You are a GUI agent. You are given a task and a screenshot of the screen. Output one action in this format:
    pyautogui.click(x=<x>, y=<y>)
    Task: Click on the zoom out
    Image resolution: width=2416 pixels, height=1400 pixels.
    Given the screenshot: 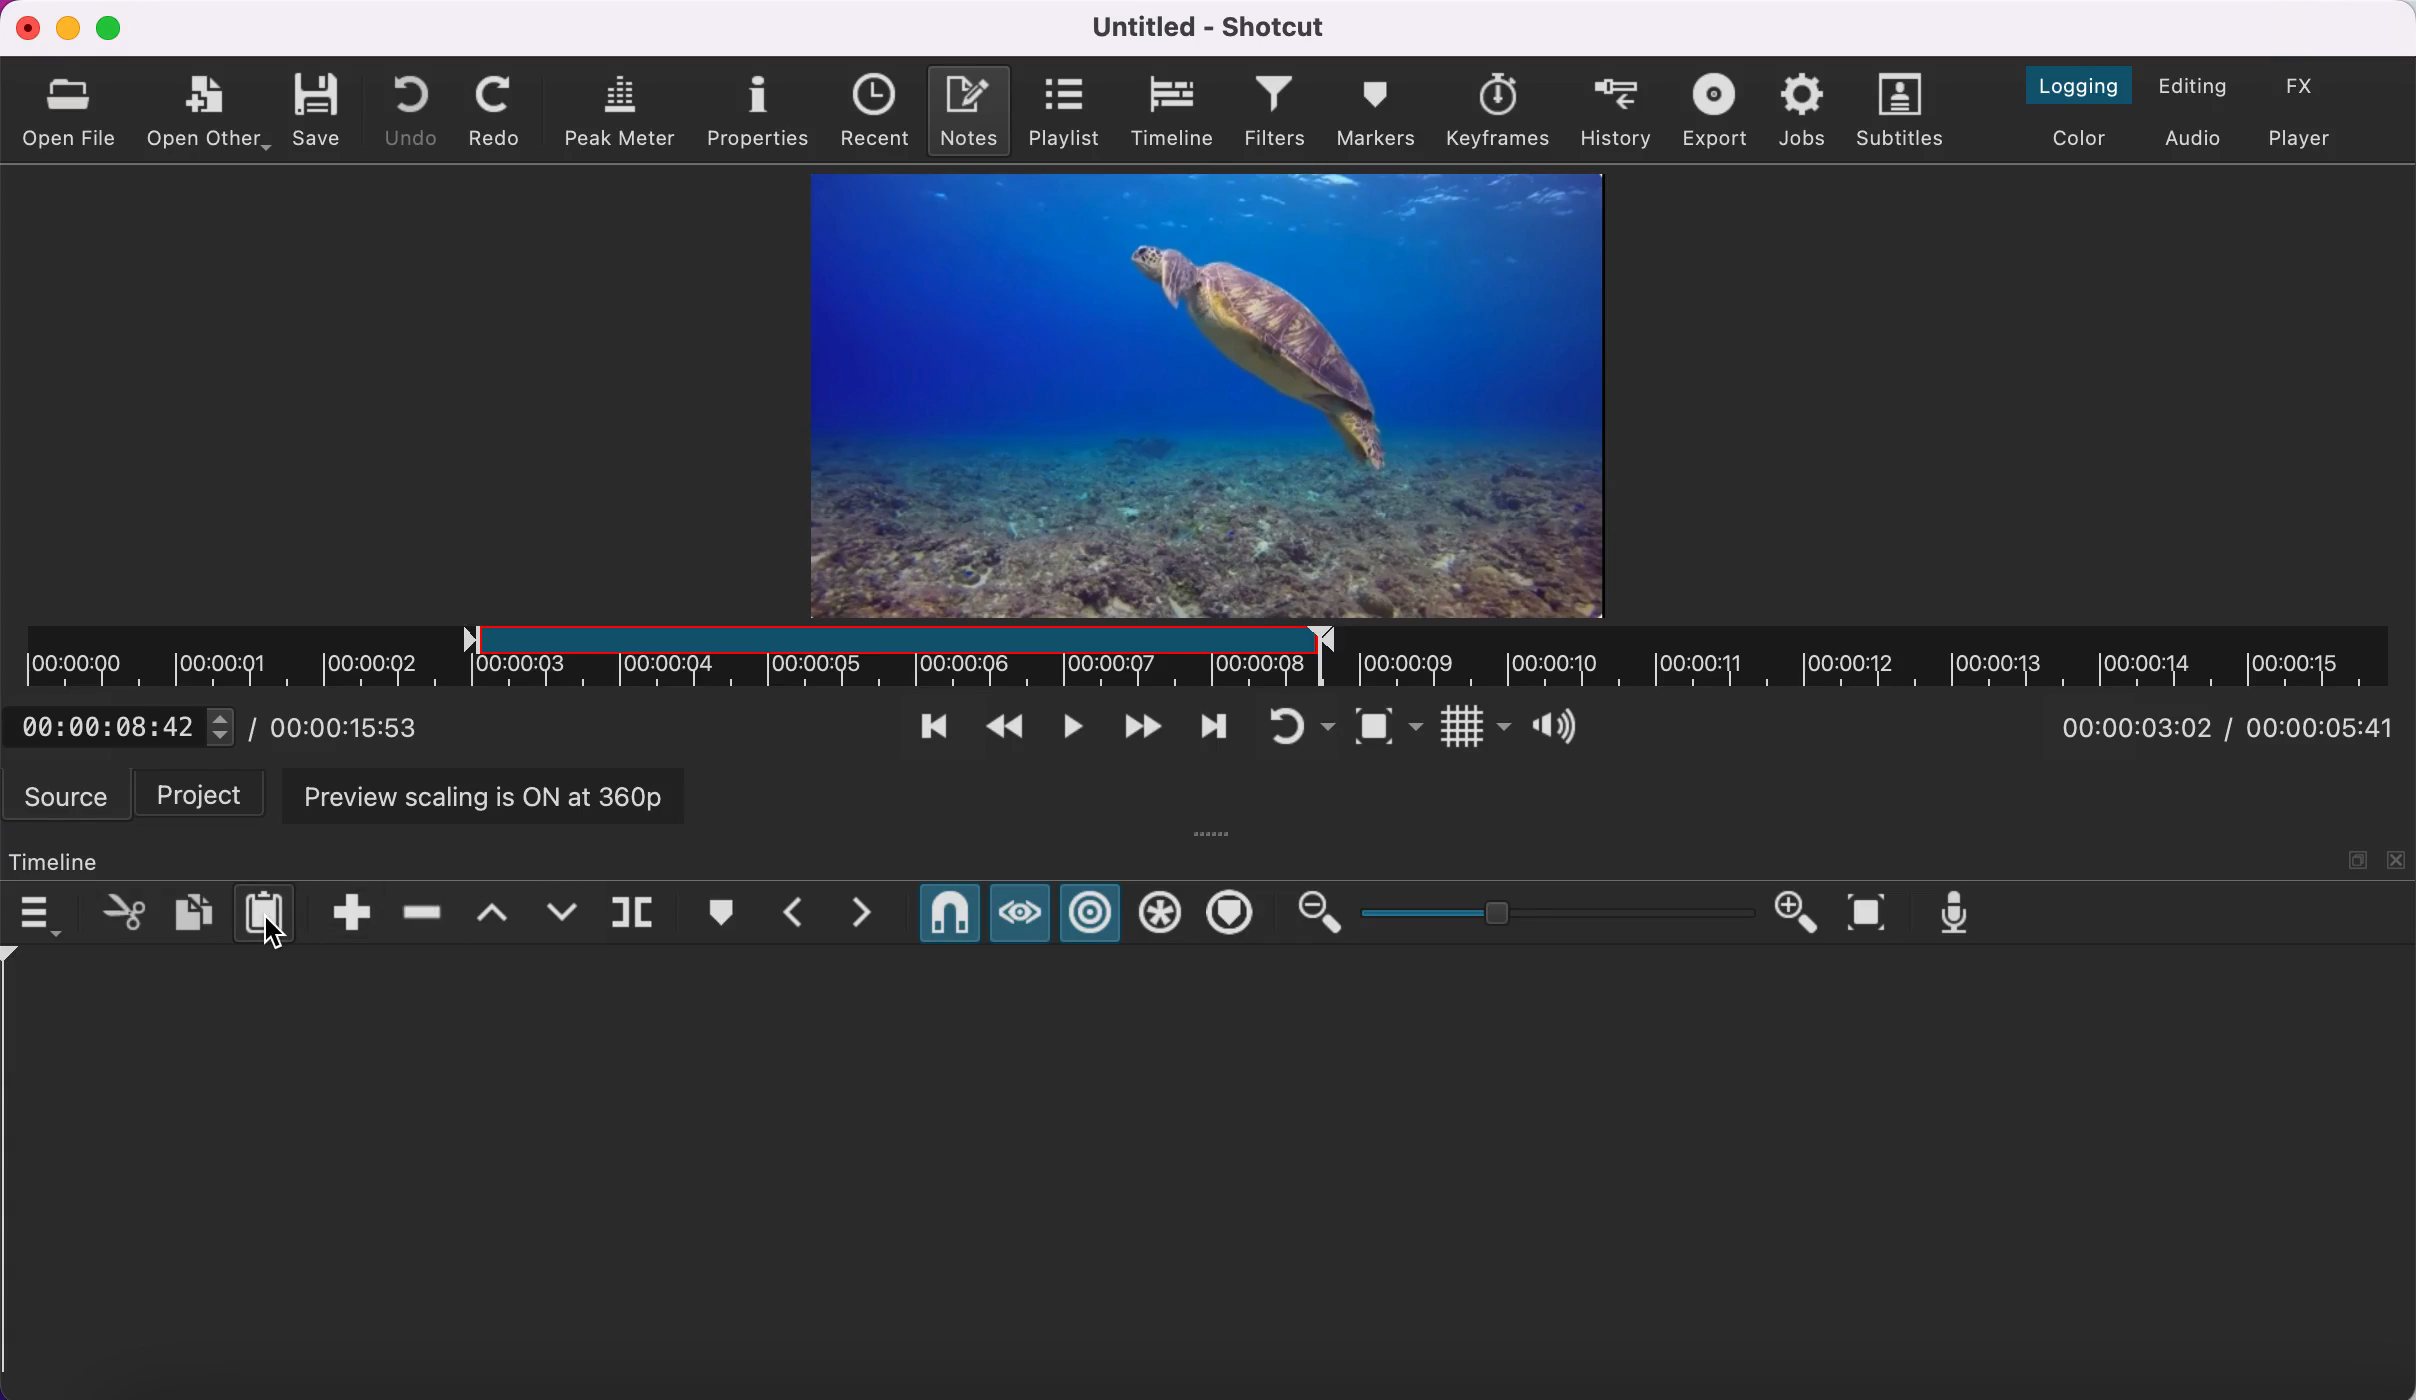 What is the action you would take?
    pyautogui.click(x=1317, y=914)
    